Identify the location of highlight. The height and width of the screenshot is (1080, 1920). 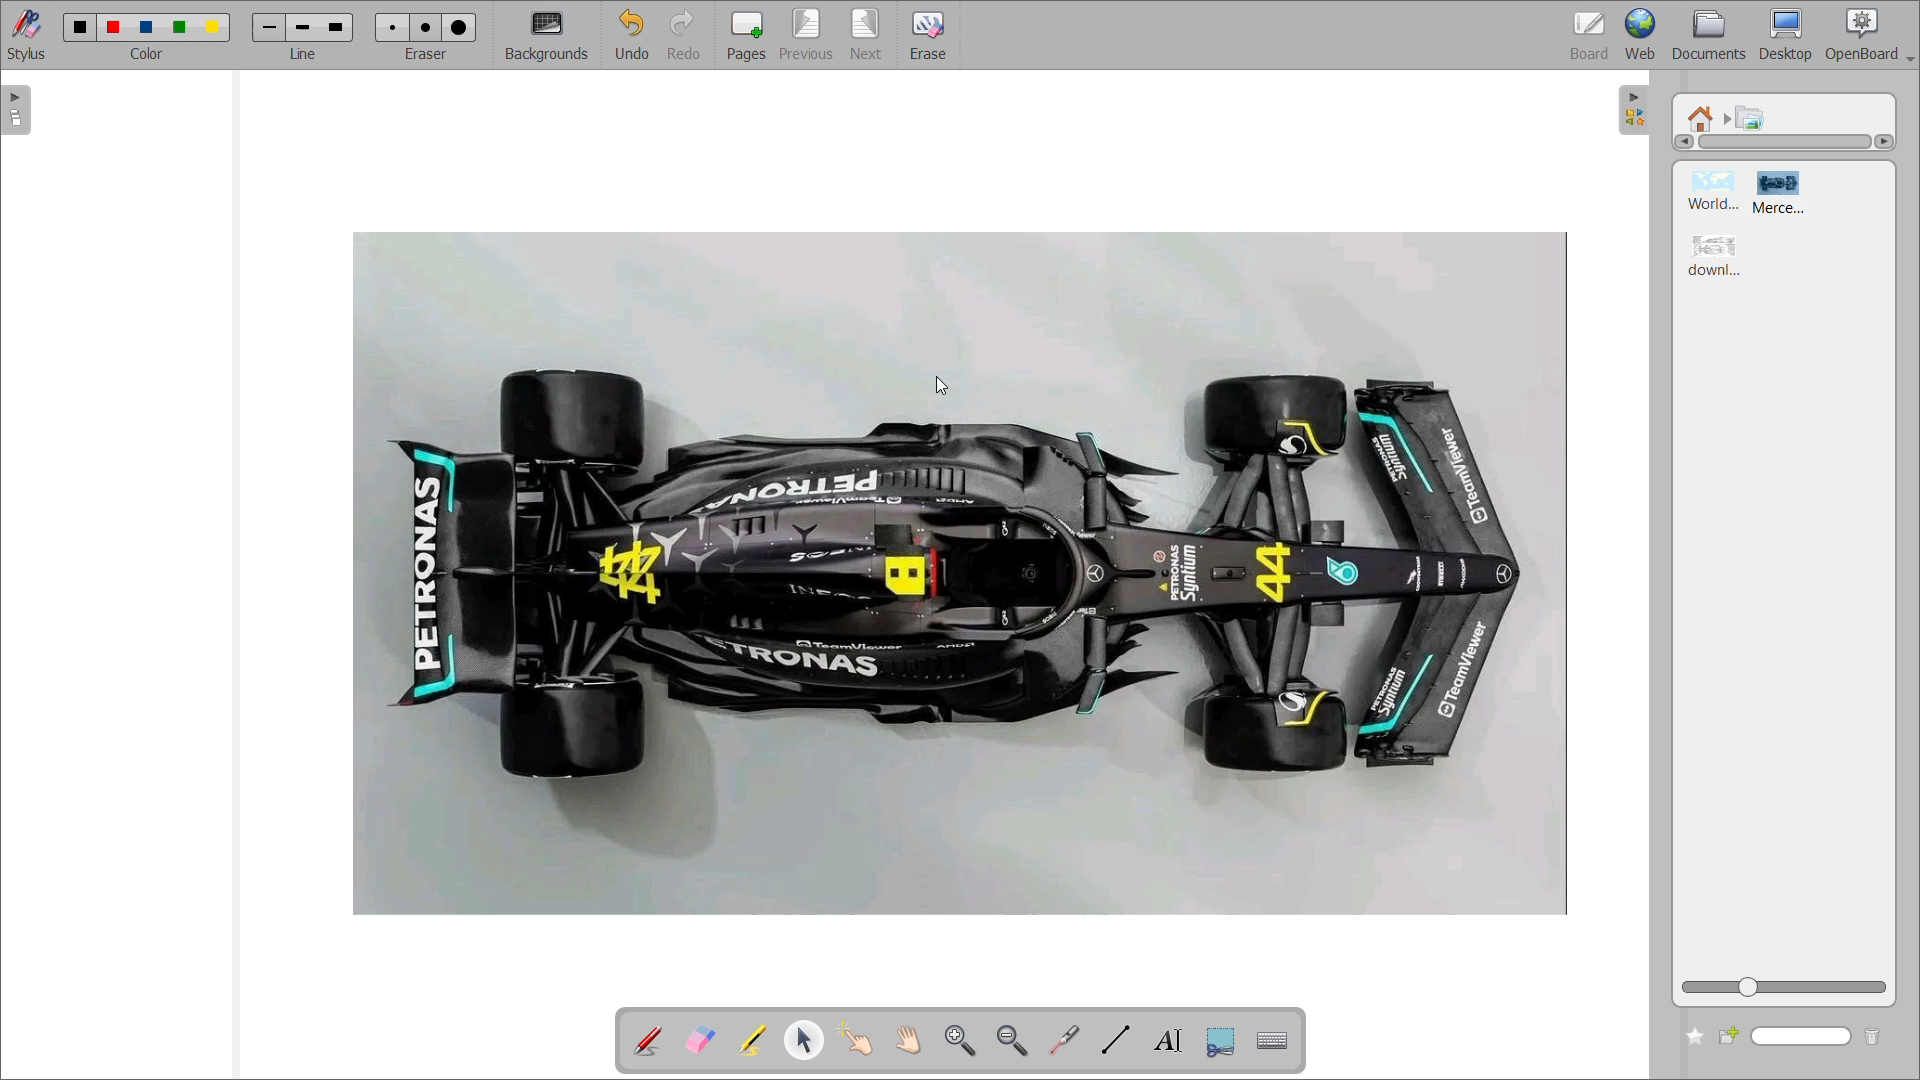
(754, 1041).